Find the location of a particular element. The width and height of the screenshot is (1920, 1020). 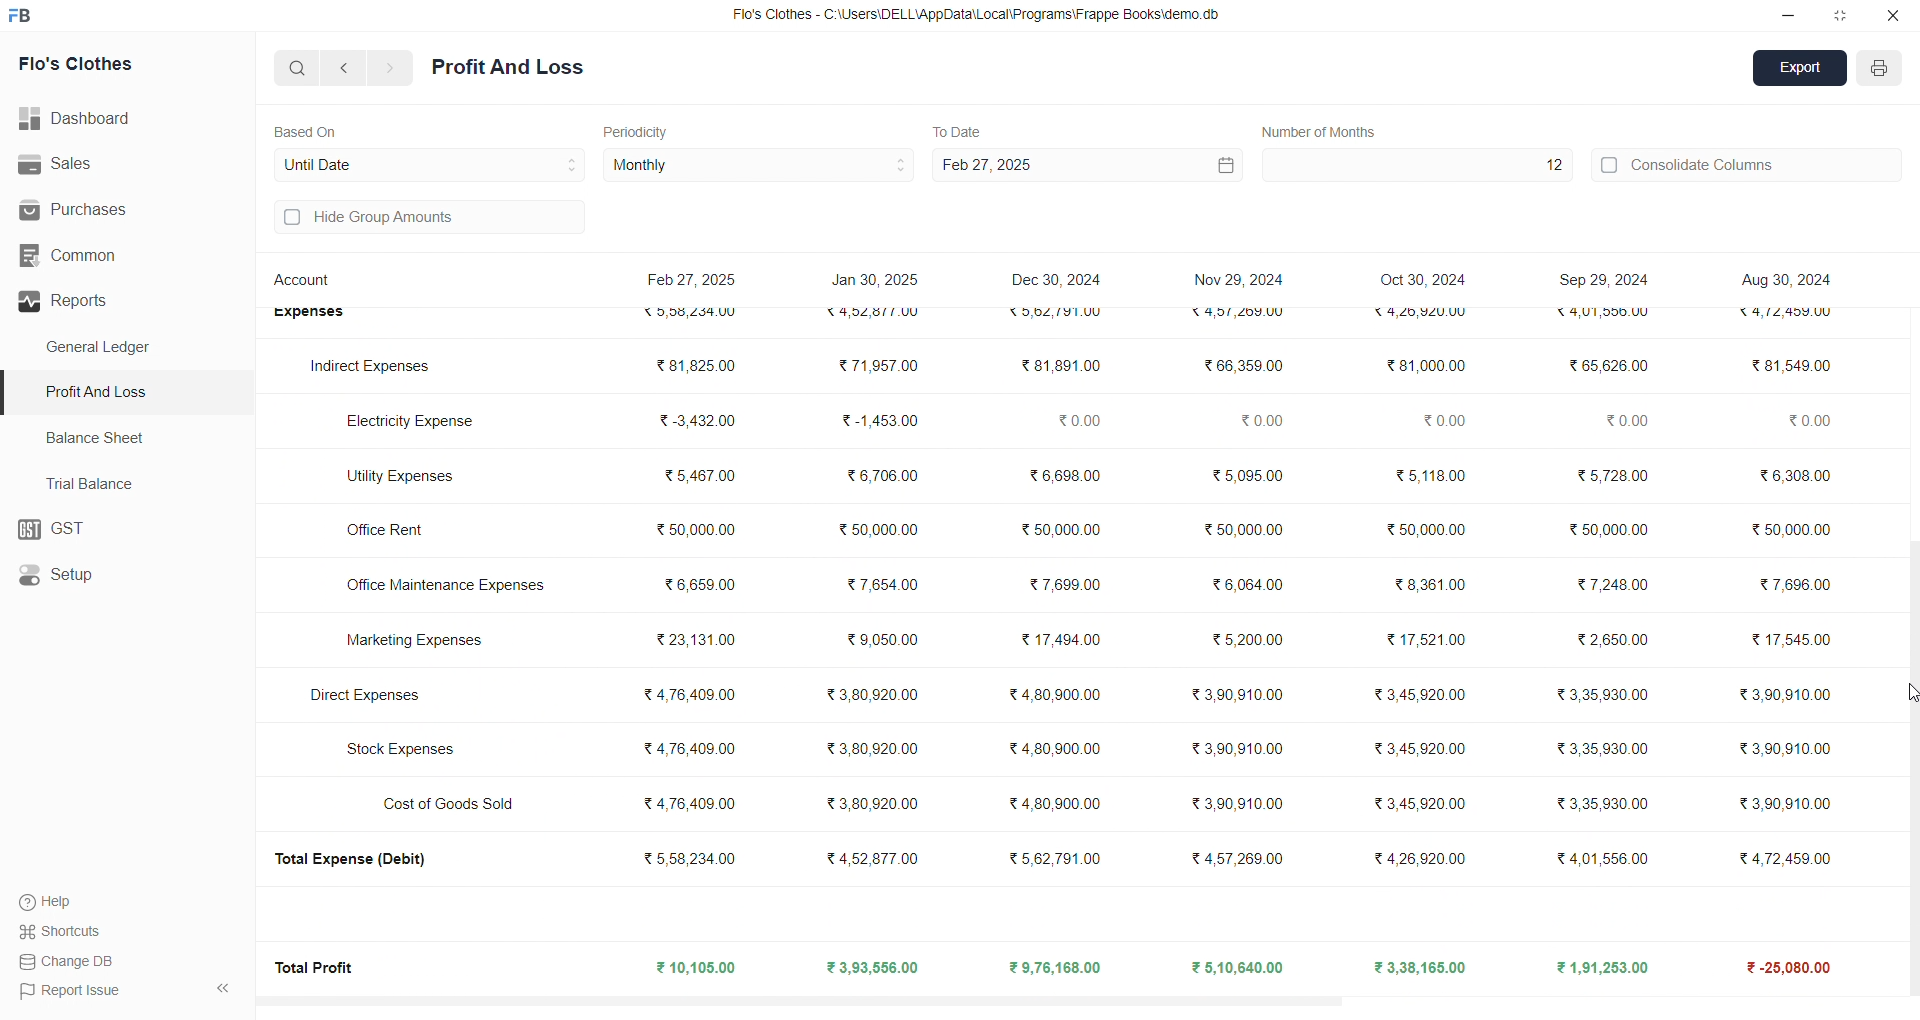

₹50,000.00 is located at coordinates (880, 526).